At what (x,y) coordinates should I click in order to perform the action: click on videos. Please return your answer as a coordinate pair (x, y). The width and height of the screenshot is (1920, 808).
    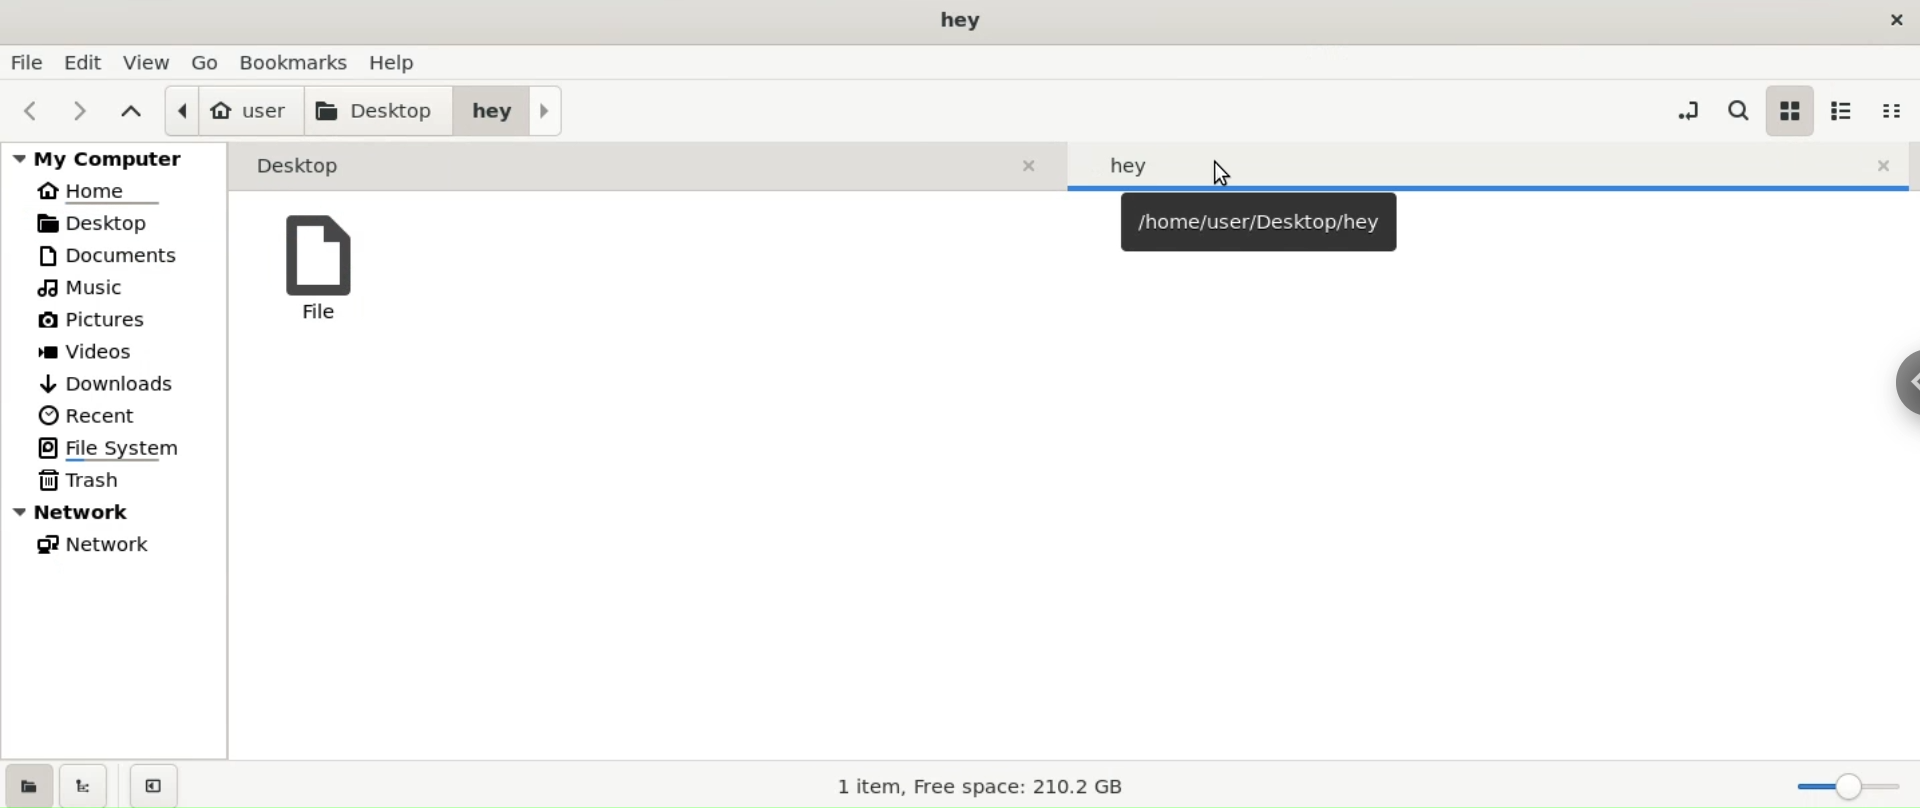
    Looking at the image, I should click on (120, 353).